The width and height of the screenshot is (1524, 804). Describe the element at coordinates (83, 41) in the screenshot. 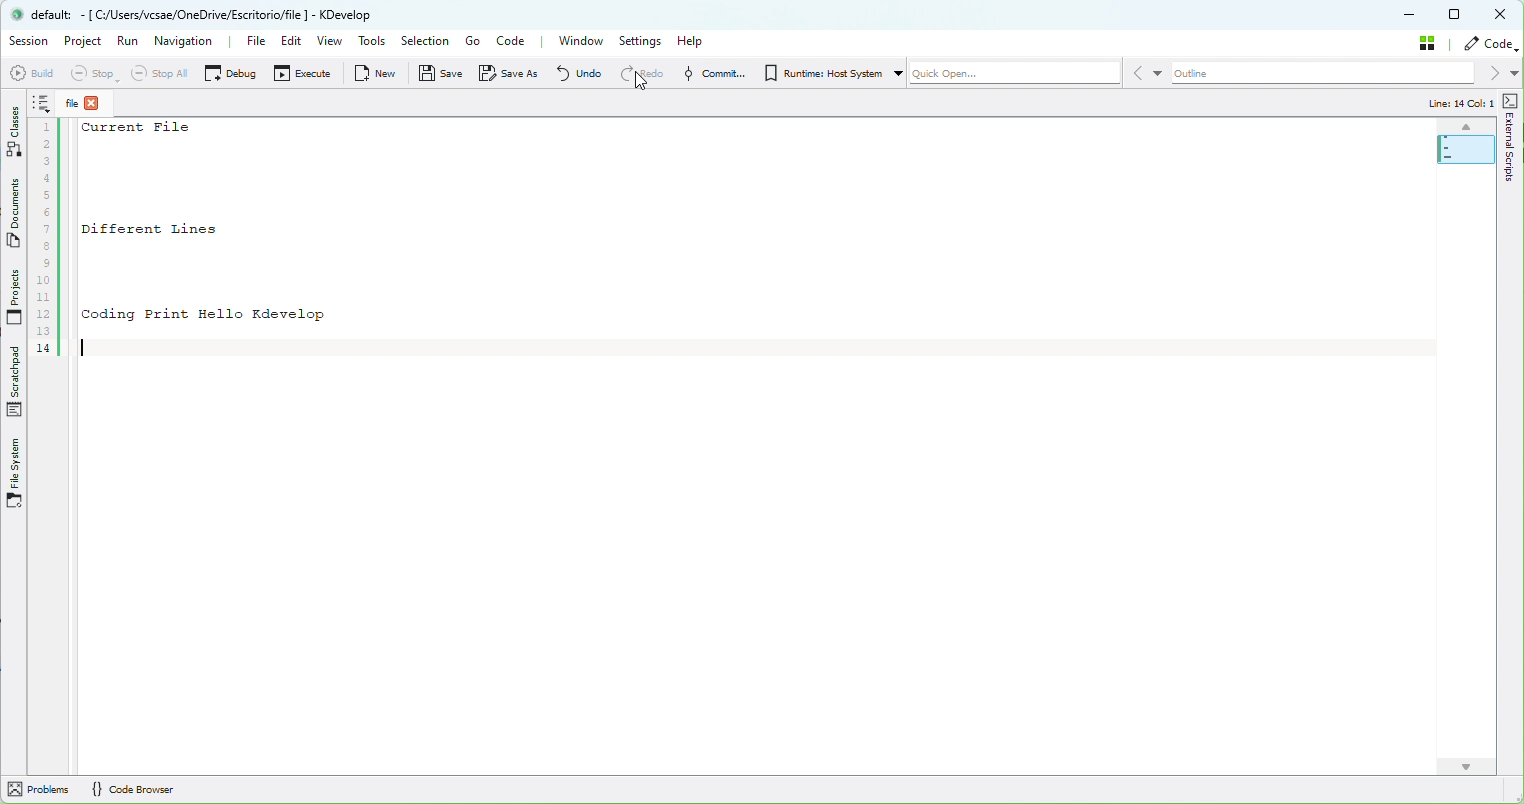

I see `Project` at that location.